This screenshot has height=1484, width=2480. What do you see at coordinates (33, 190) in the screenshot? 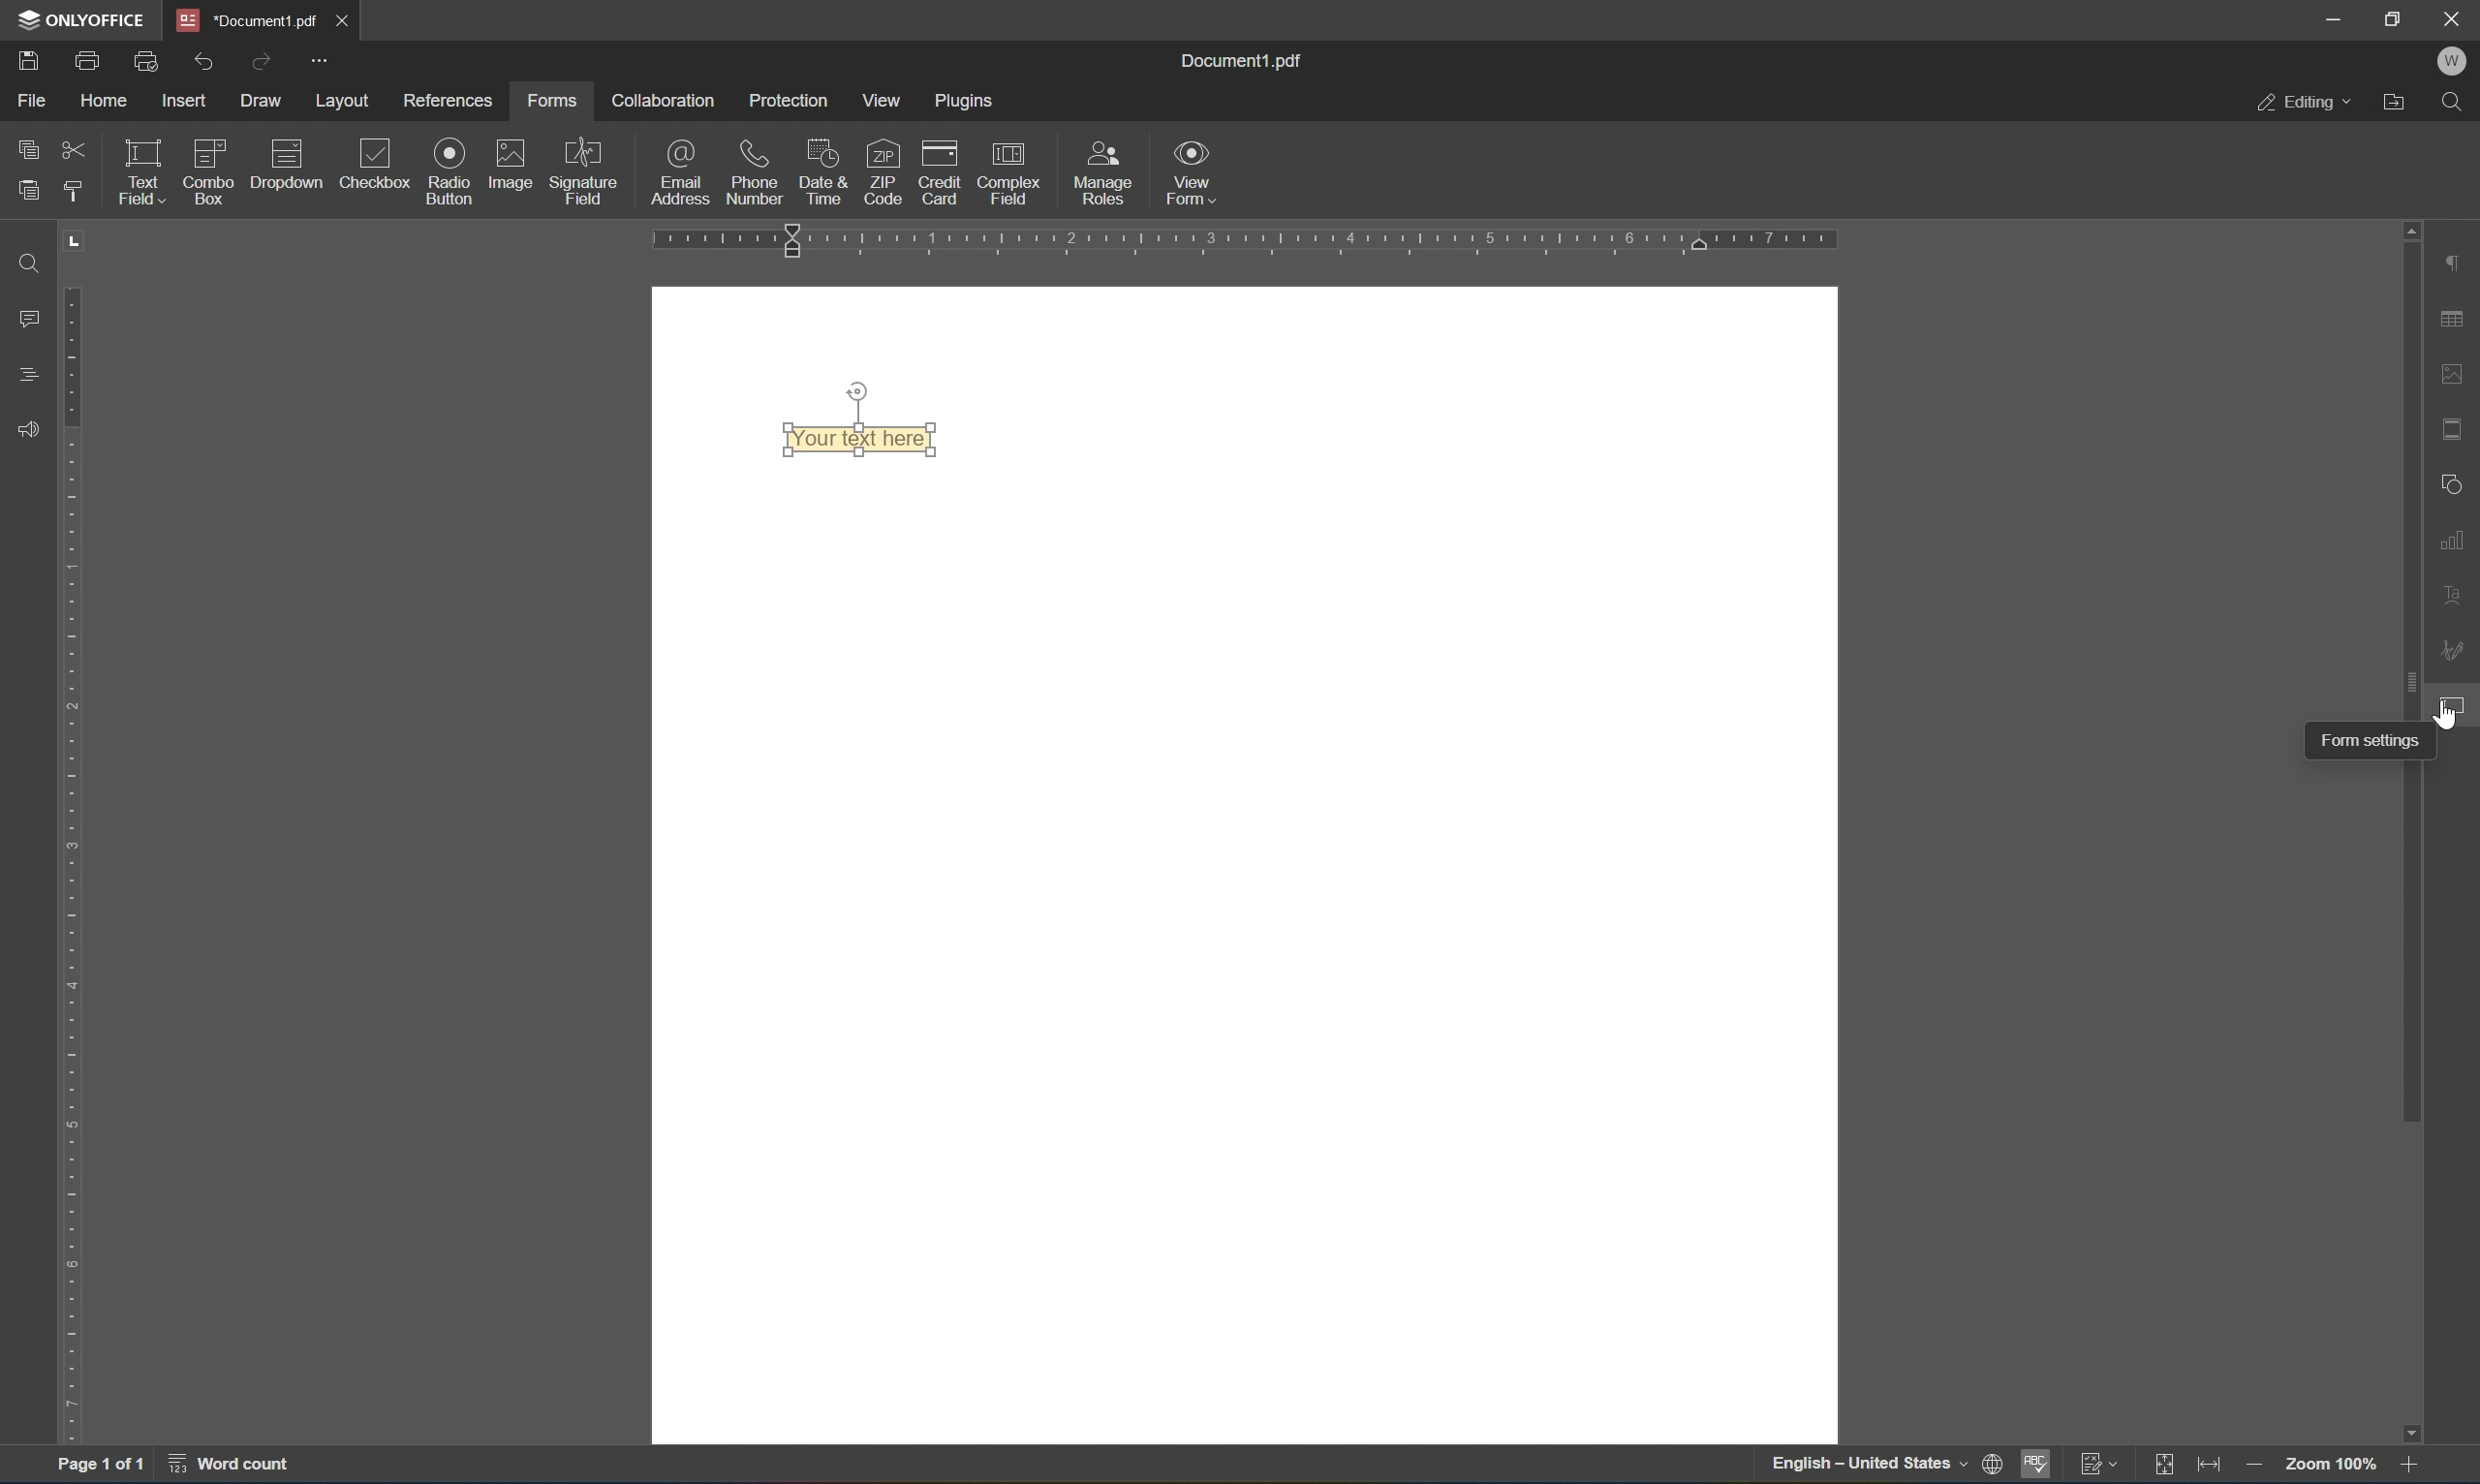
I see `paste` at bounding box center [33, 190].